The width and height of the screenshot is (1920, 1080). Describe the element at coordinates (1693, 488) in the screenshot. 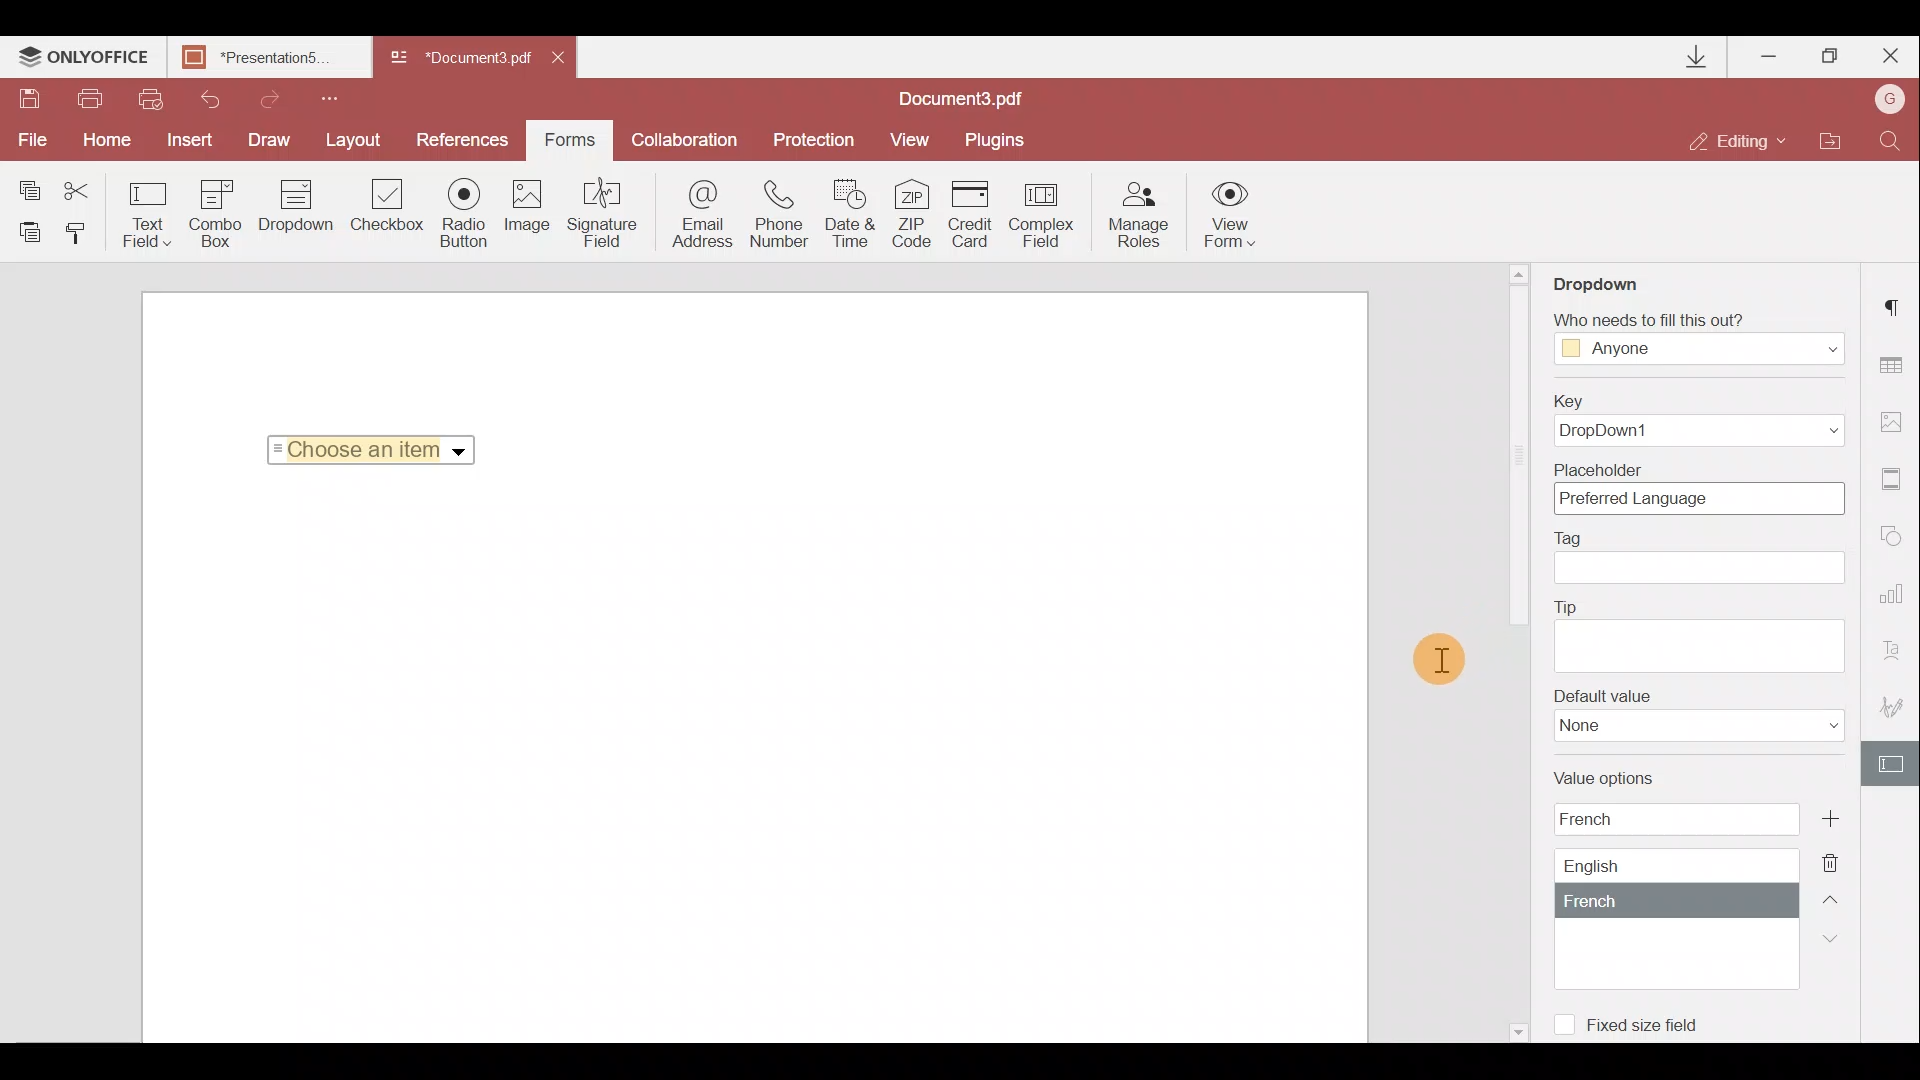

I see `Placeholder` at that location.